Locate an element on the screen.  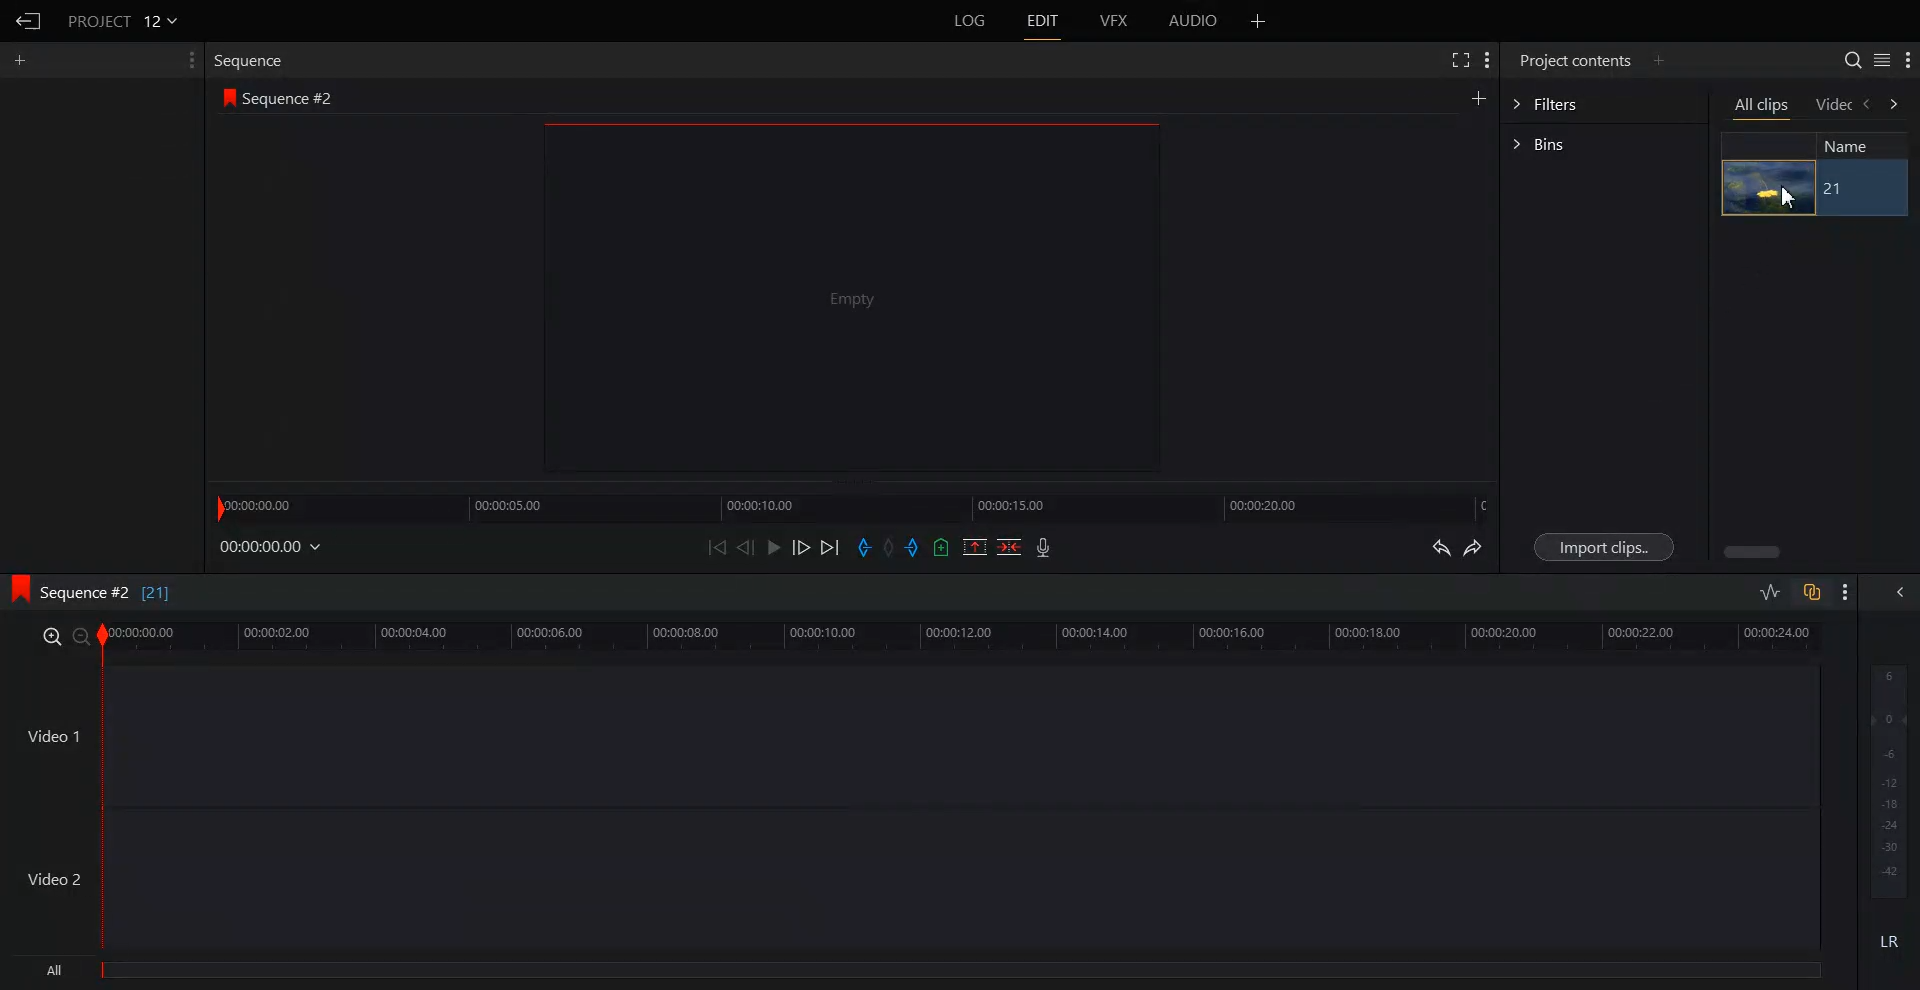
00:00:00.00  is located at coordinates (273, 546).